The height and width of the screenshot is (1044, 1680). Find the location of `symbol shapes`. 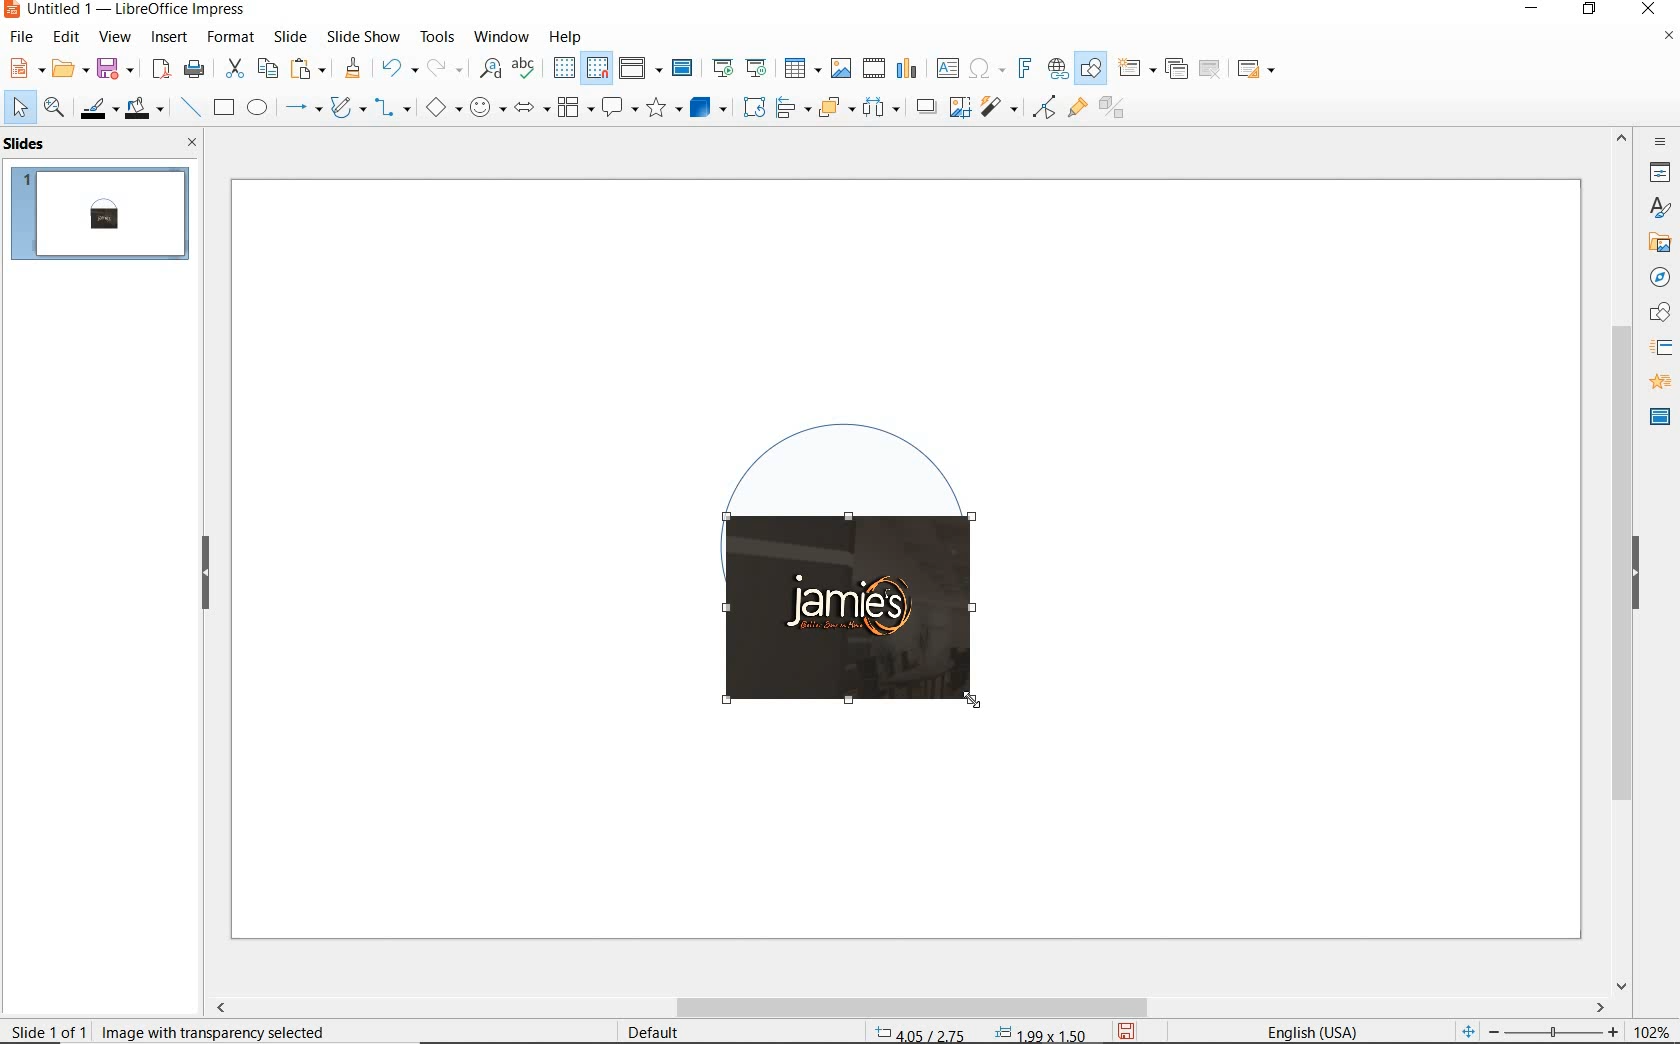

symbol shapes is located at coordinates (487, 107).